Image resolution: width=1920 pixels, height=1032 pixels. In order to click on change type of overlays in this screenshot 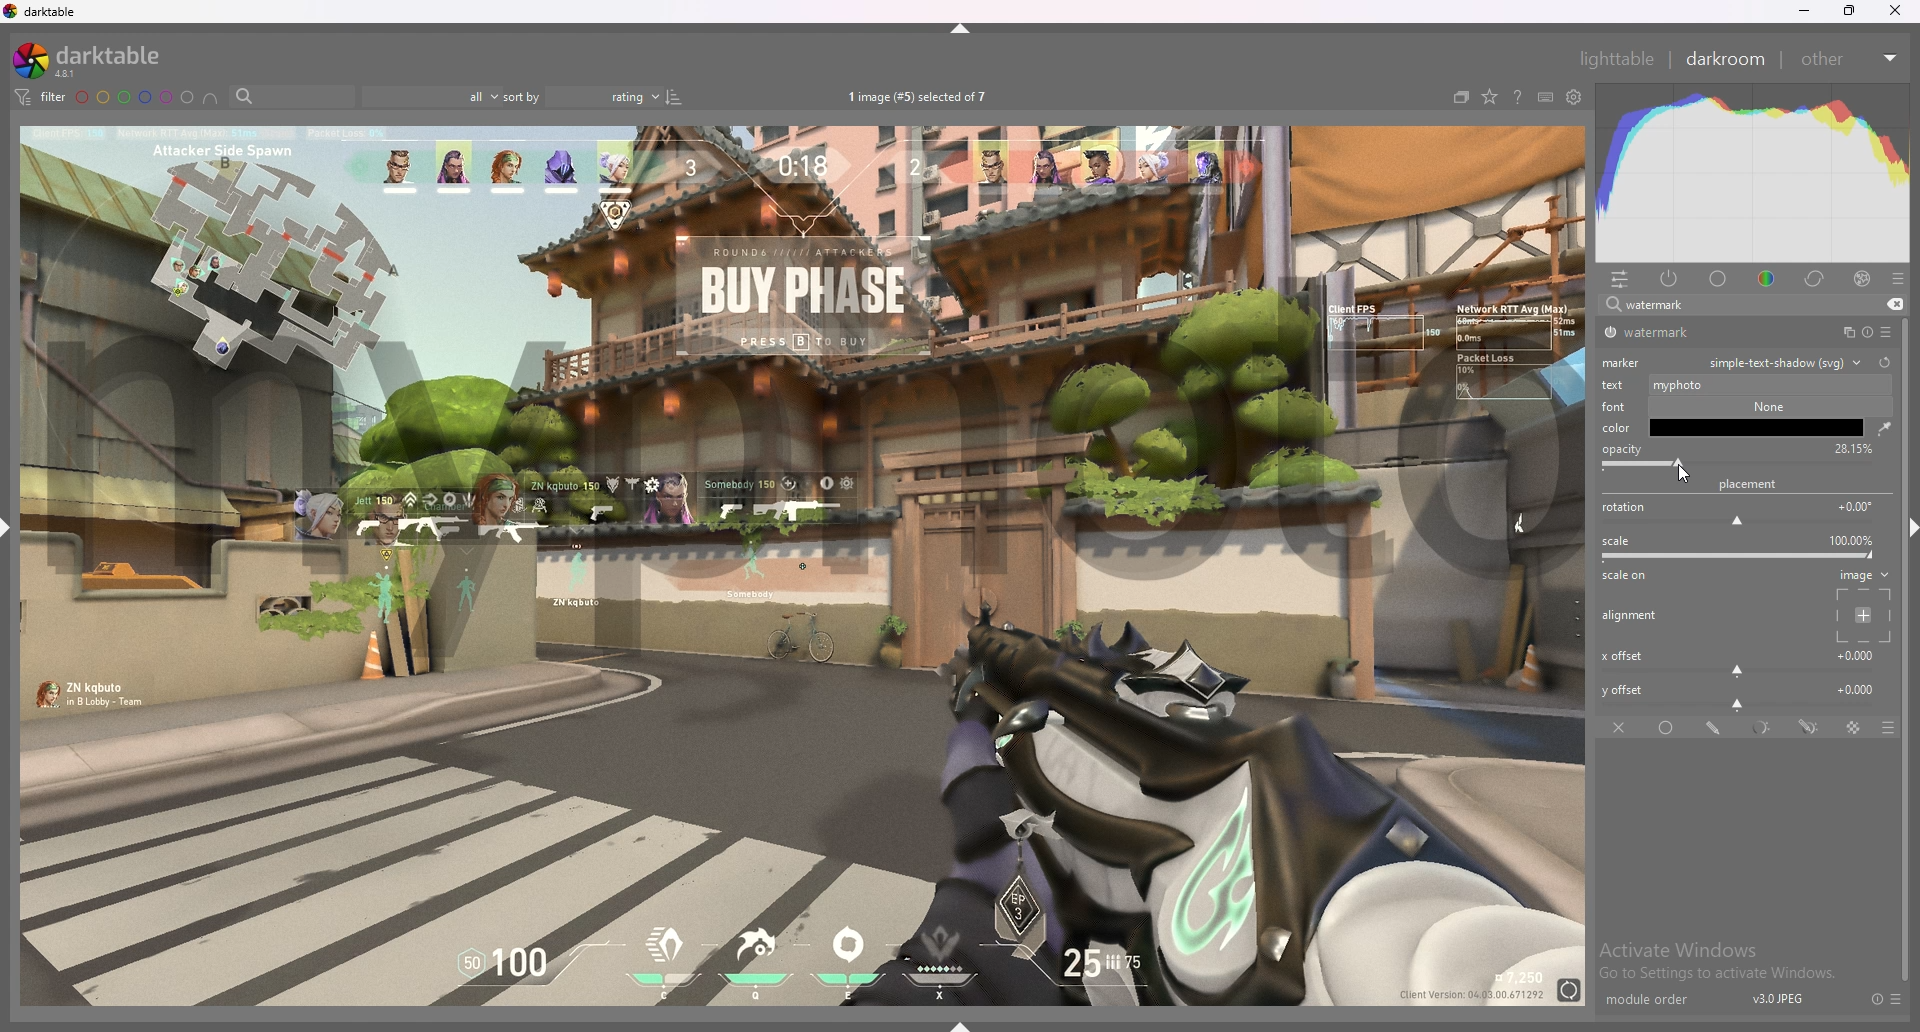, I will do `click(1489, 98)`.